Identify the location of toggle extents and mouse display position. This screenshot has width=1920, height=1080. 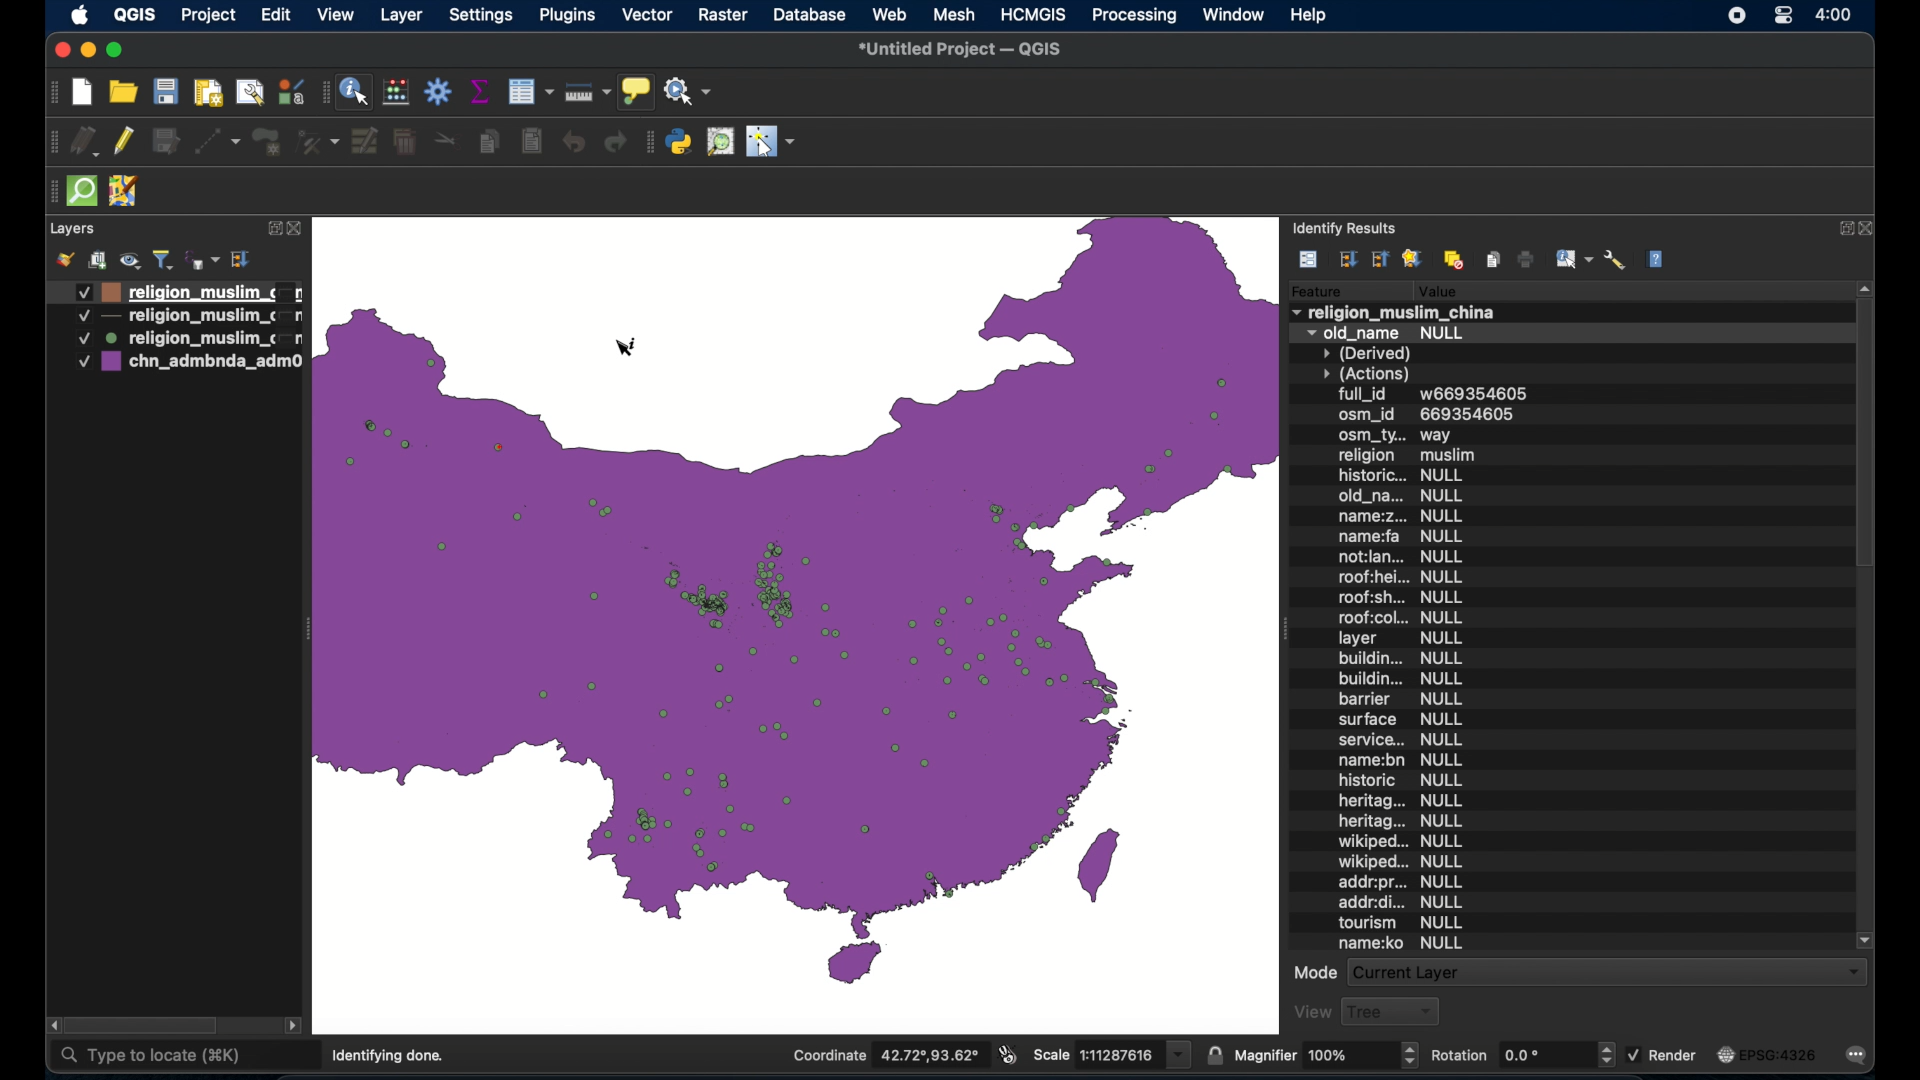
(1009, 1053).